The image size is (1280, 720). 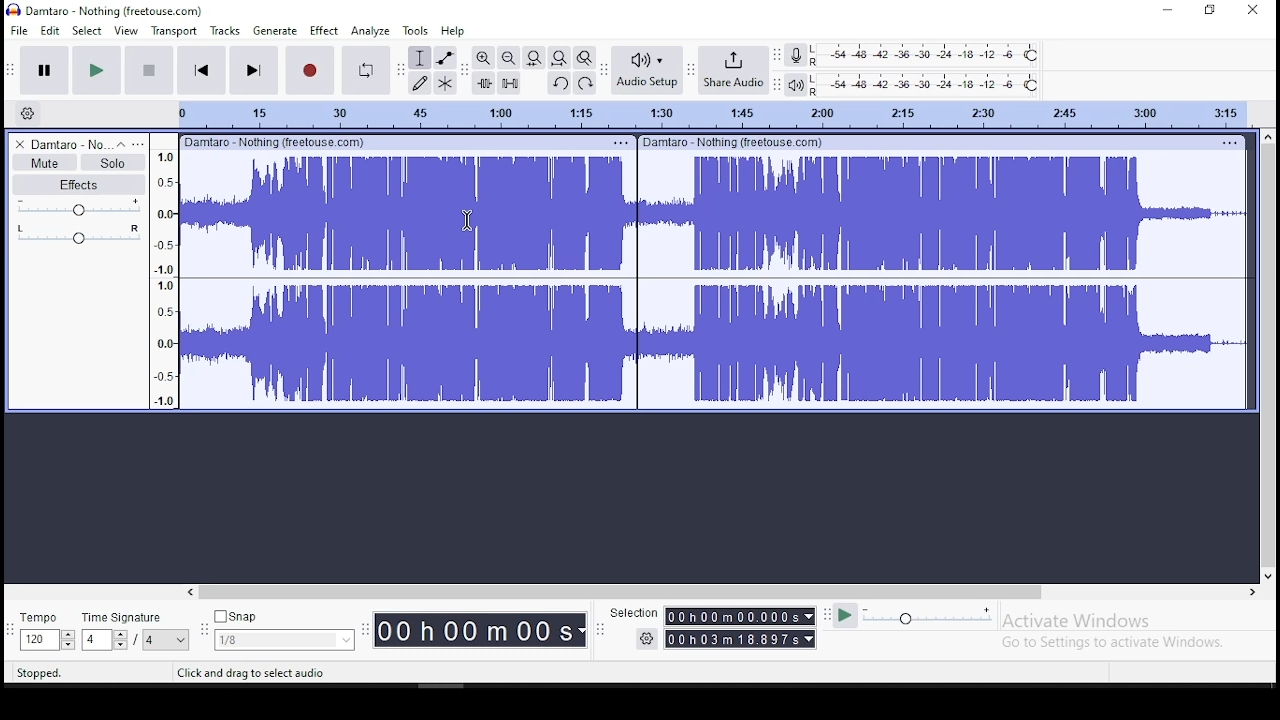 I want to click on recording level, so click(x=925, y=55).